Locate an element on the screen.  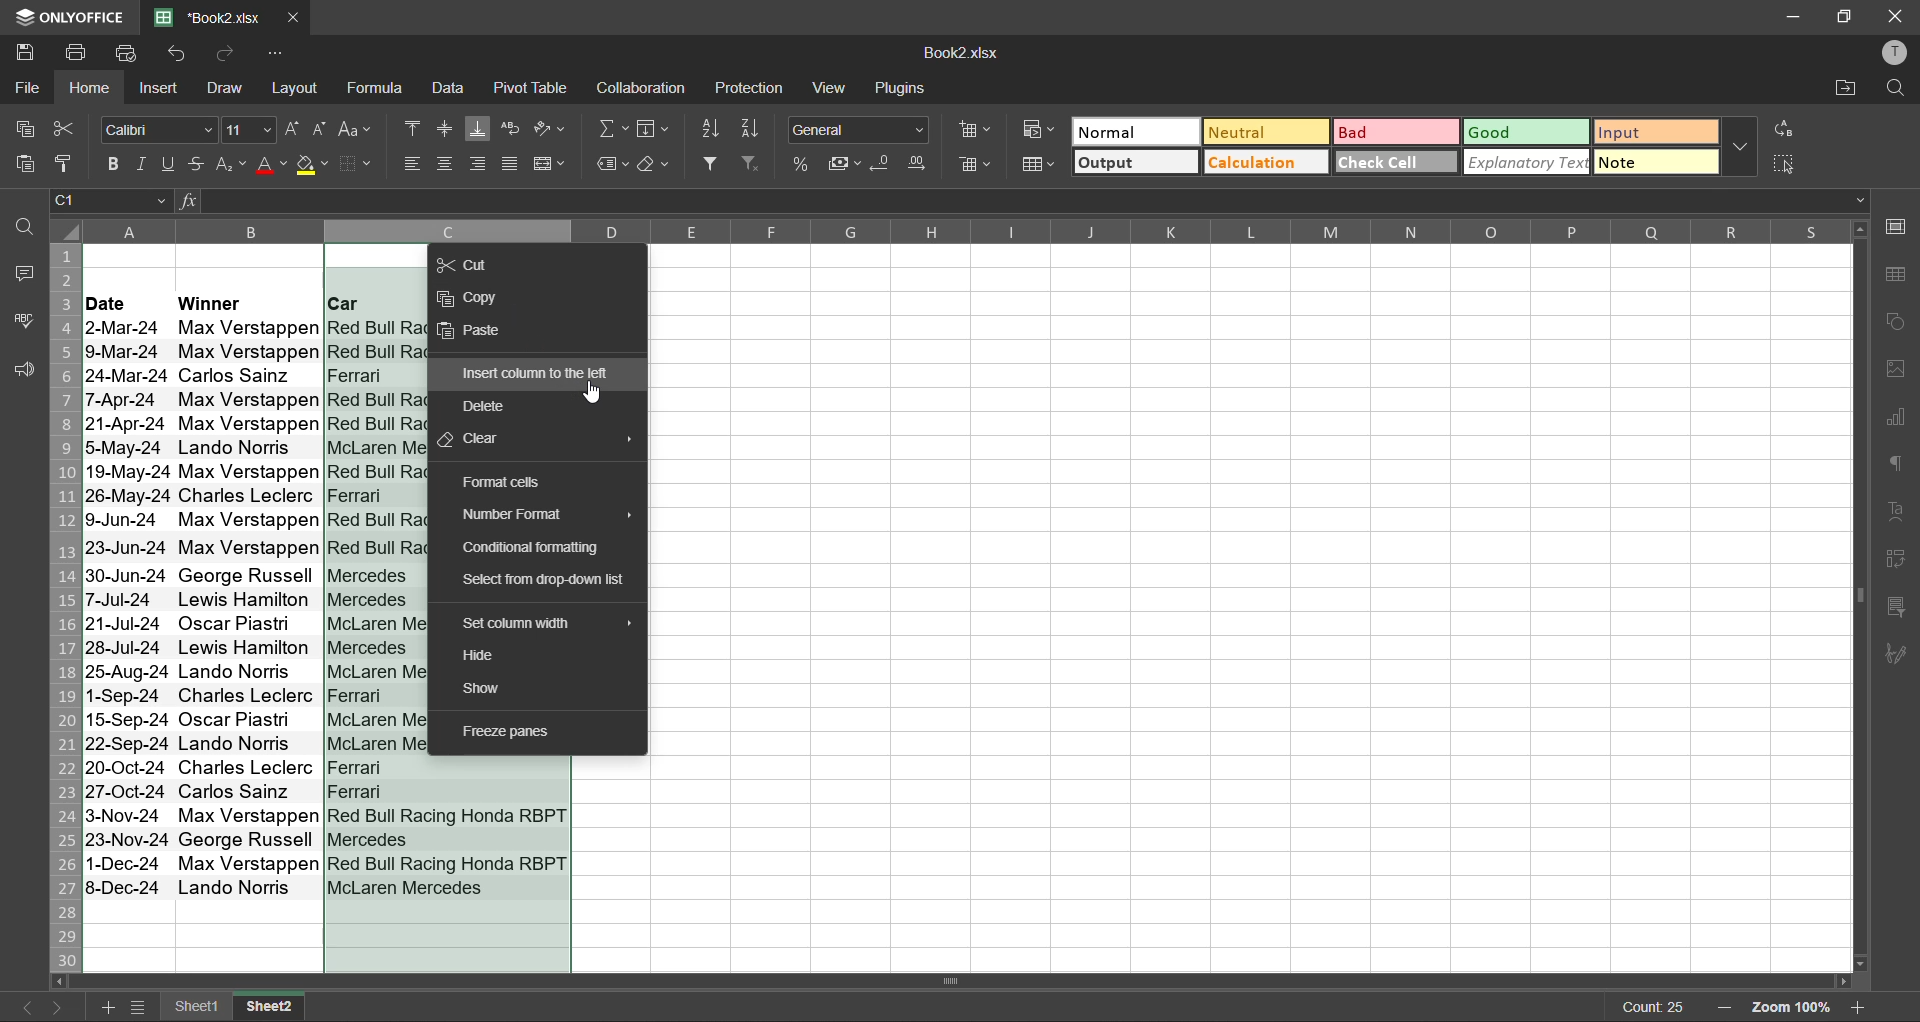
rerrarl

Ferrari

Red Bull Racing Honda RBPT
Mercedes

Red Bull Racing Honda RBPT
McLaren Mercedes is located at coordinates (449, 829).